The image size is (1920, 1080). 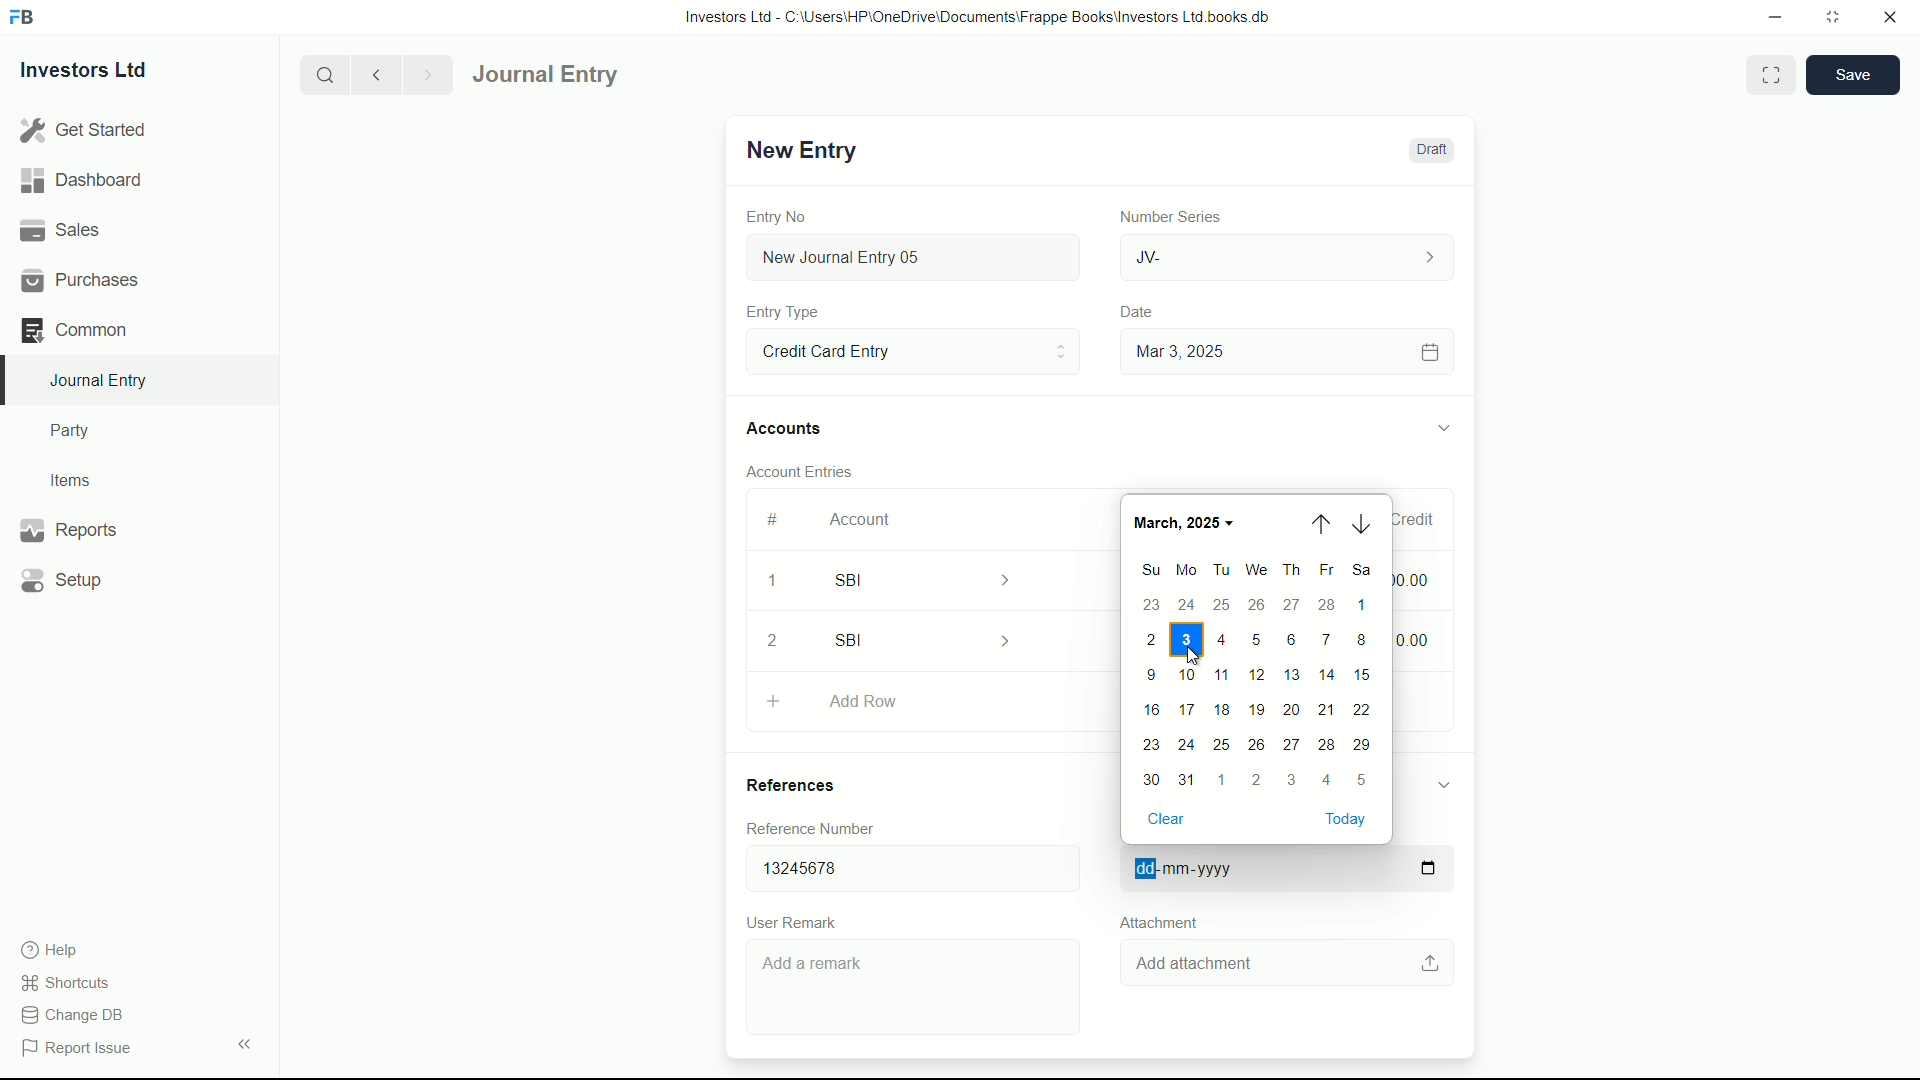 What do you see at coordinates (810, 785) in the screenshot?
I see `References` at bounding box center [810, 785].